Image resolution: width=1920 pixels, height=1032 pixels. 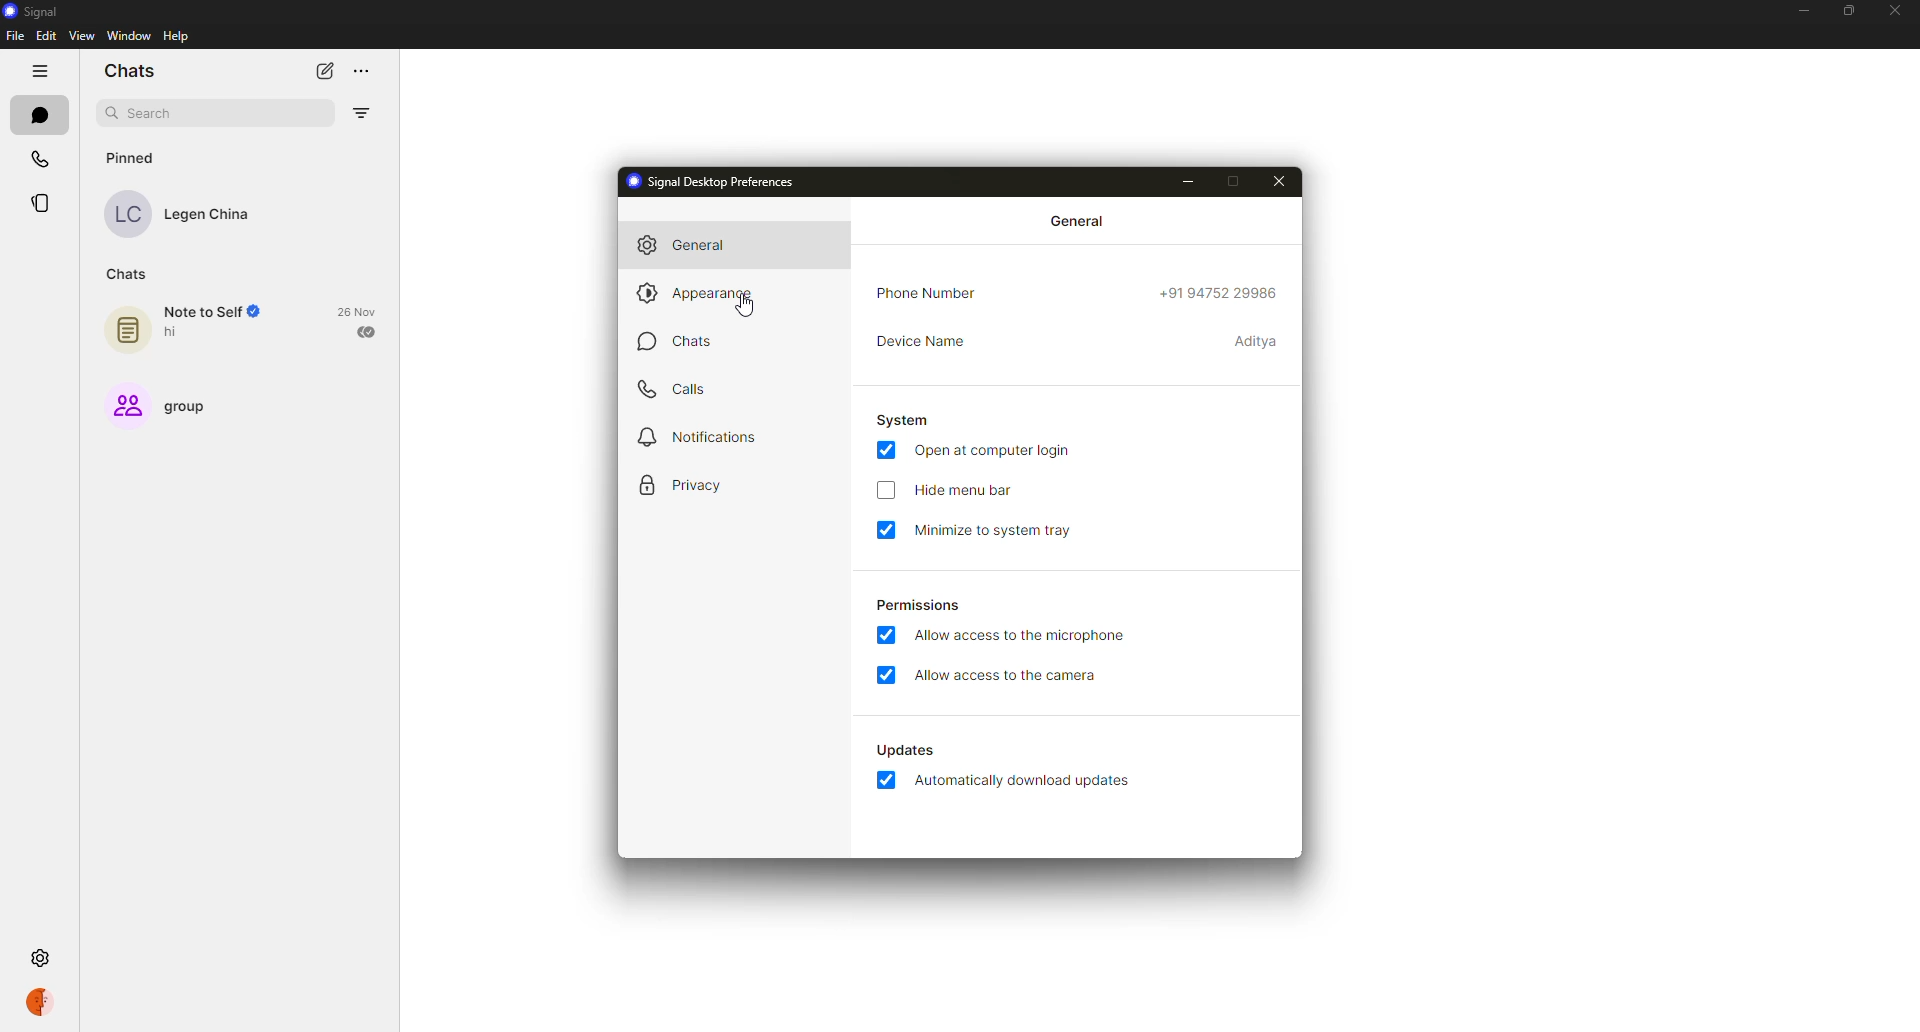 What do you see at coordinates (43, 203) in the screenshot?
I see `stories` at bounding box center [43, 203].